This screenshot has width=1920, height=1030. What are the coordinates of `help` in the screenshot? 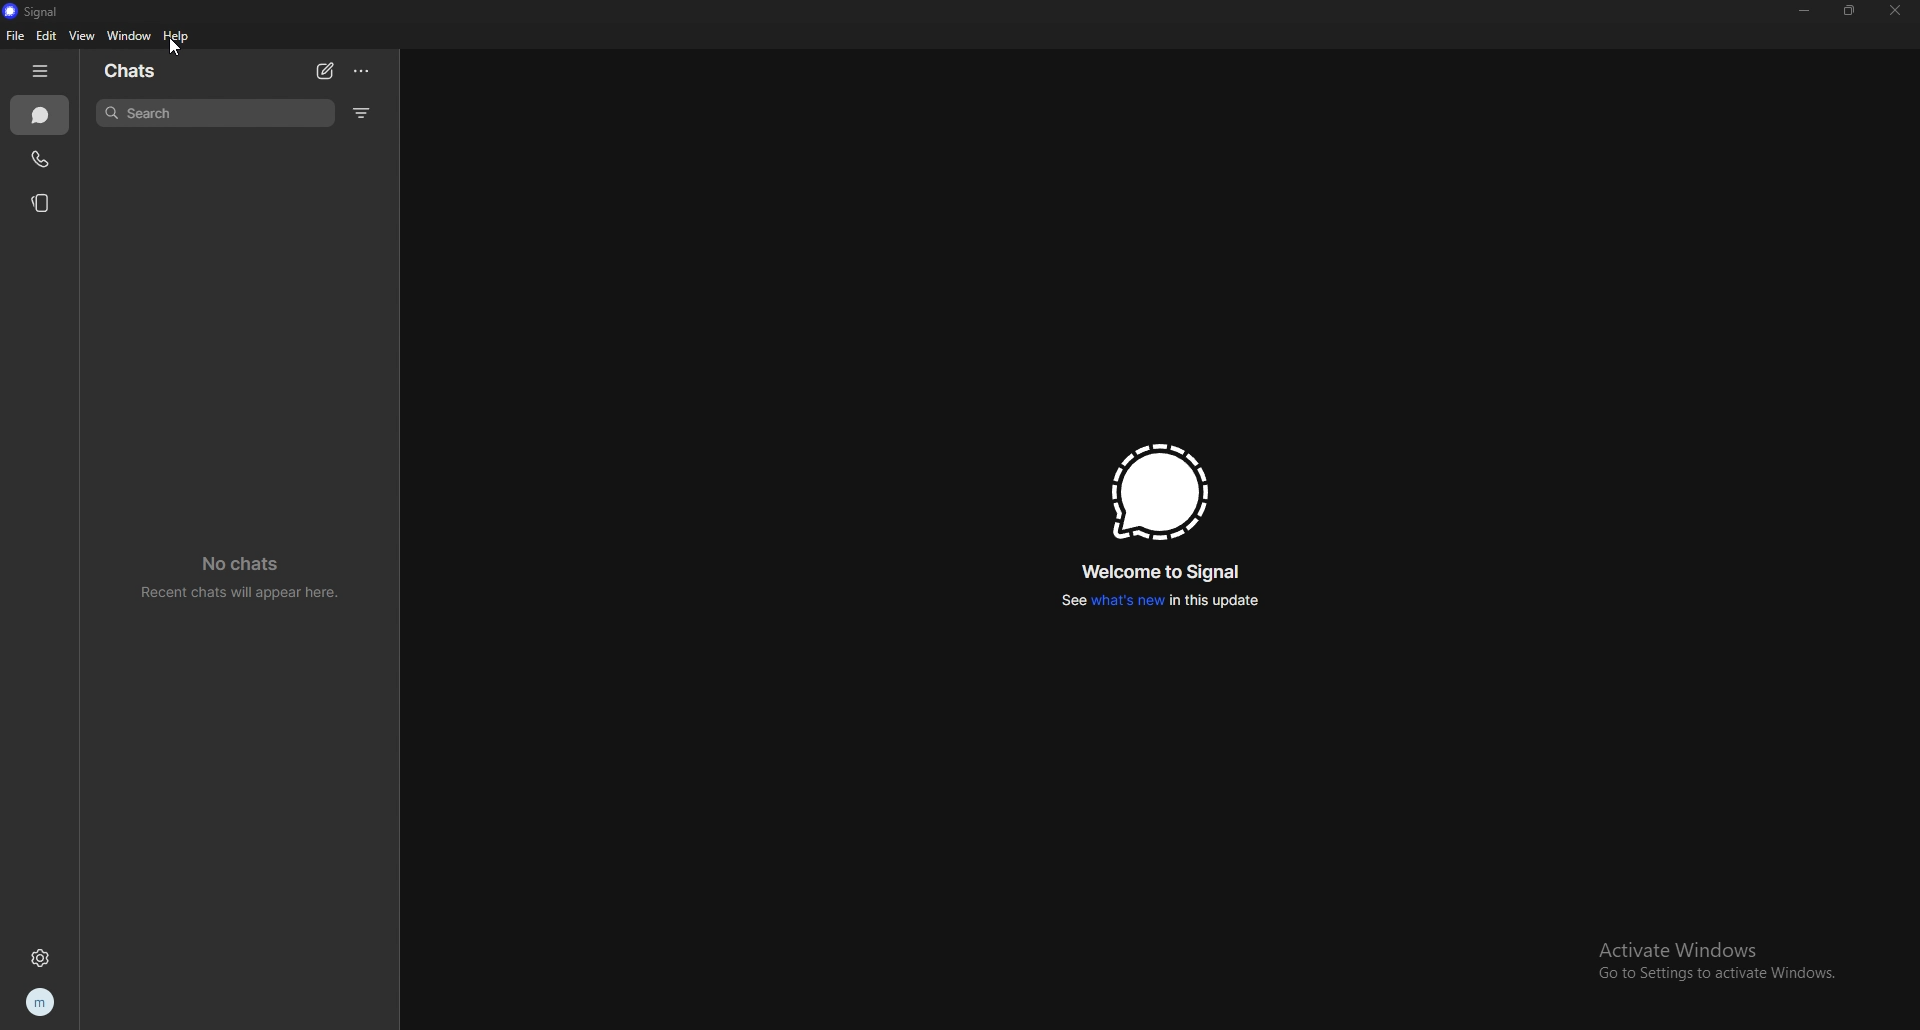 It's located at (176, 36).